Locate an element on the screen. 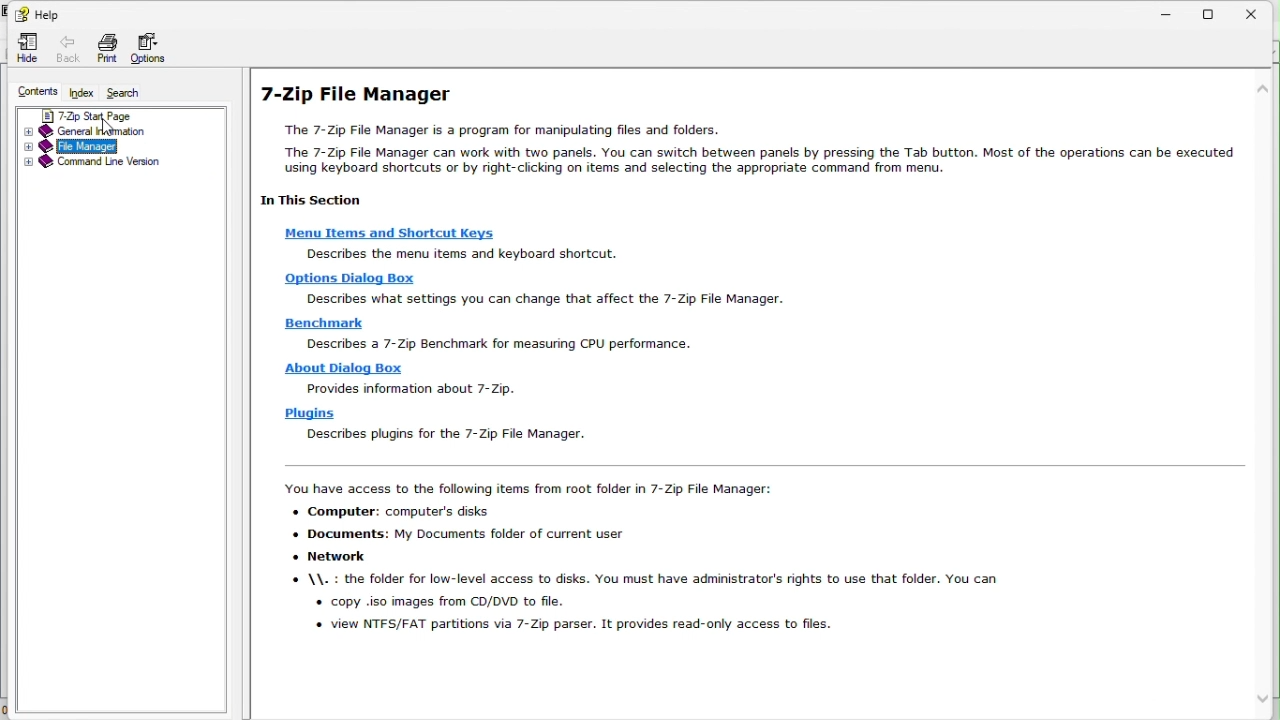  7 zip start page is located at coordinates (122, 113).